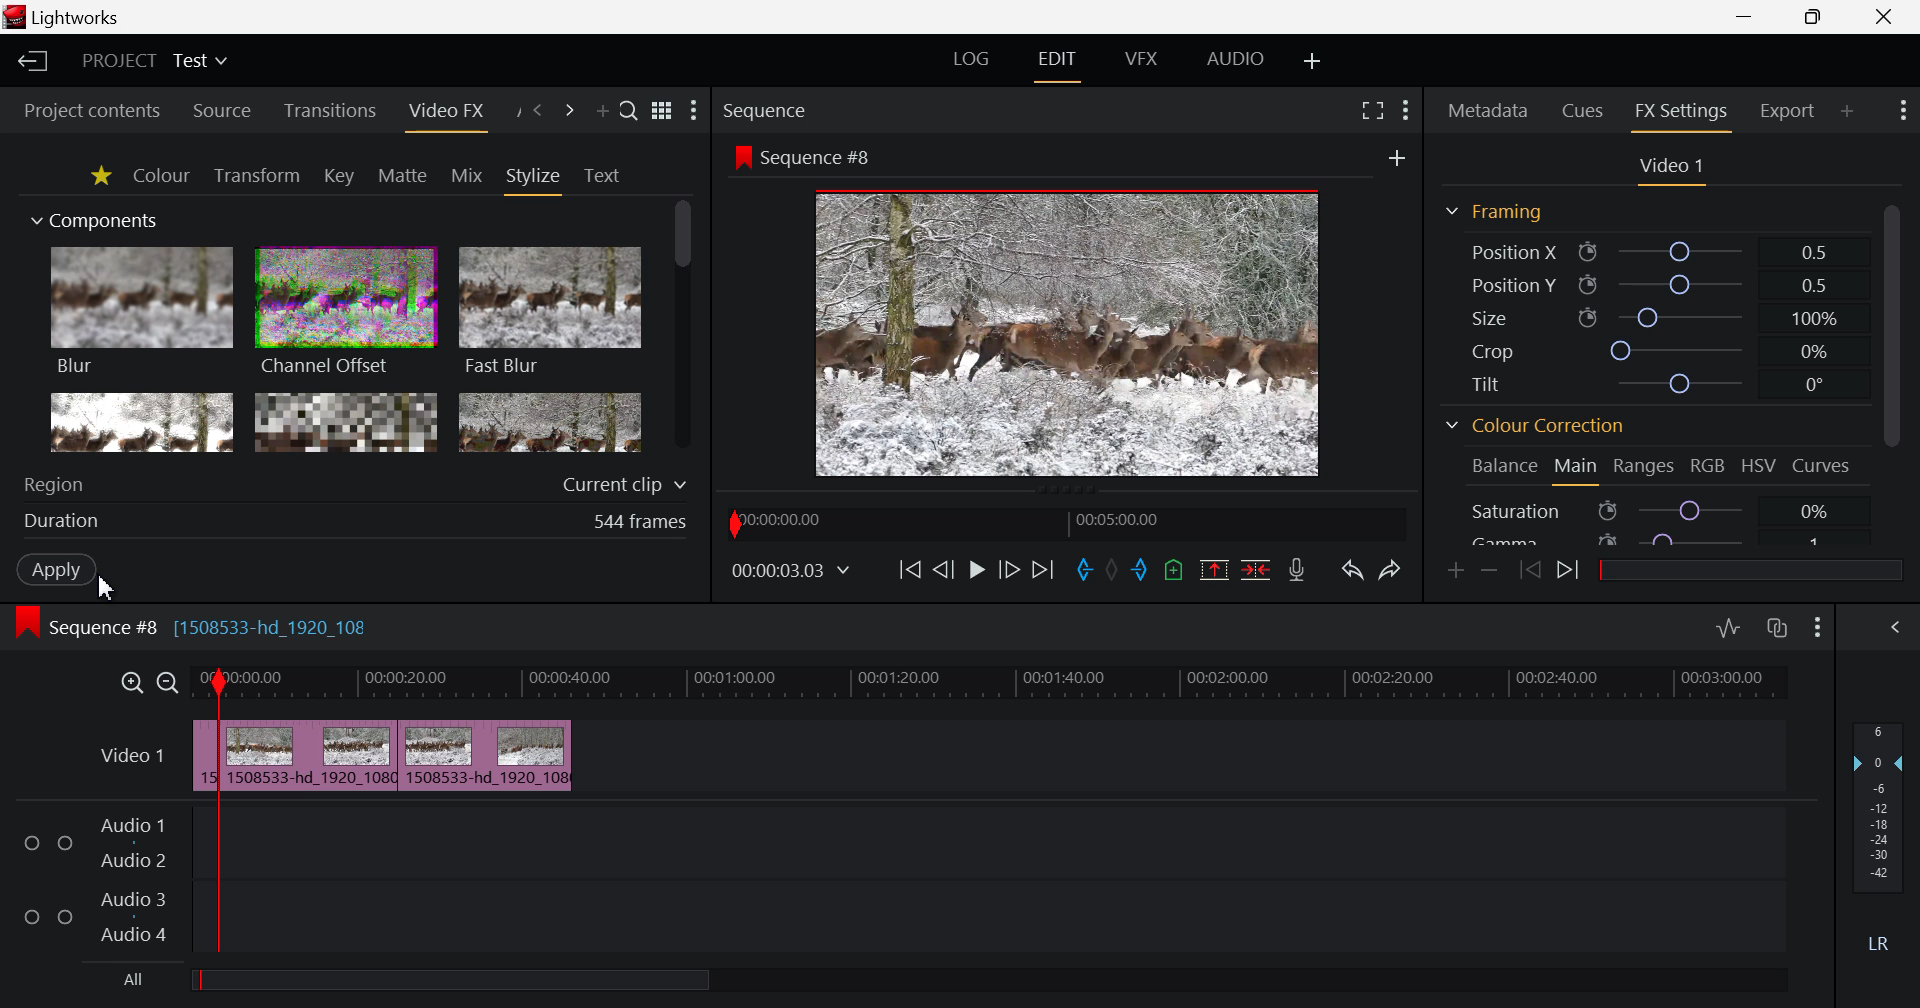  What do you see at coordinates (1055, 63) in the screenshot?
I see `EDIT Layout` at bounding box center [1055, 63].